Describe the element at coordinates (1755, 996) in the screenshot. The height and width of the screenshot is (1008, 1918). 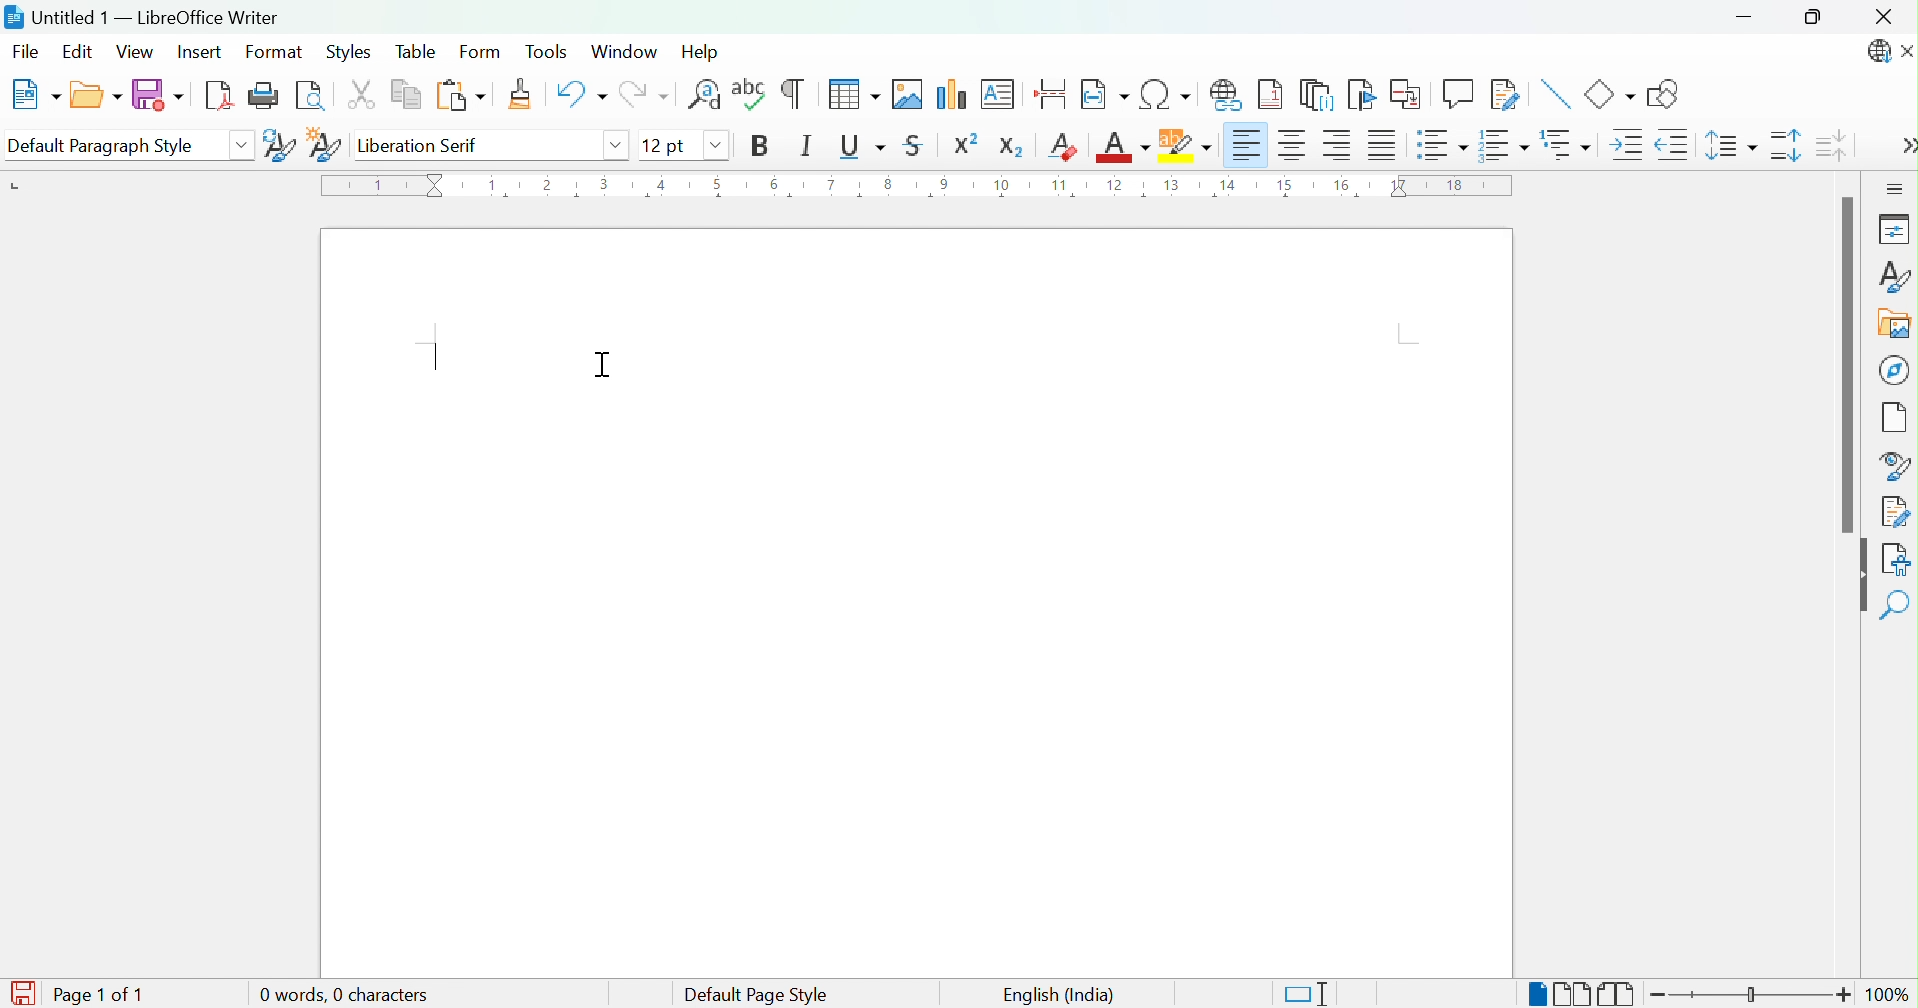
I see `Slider` at that location.